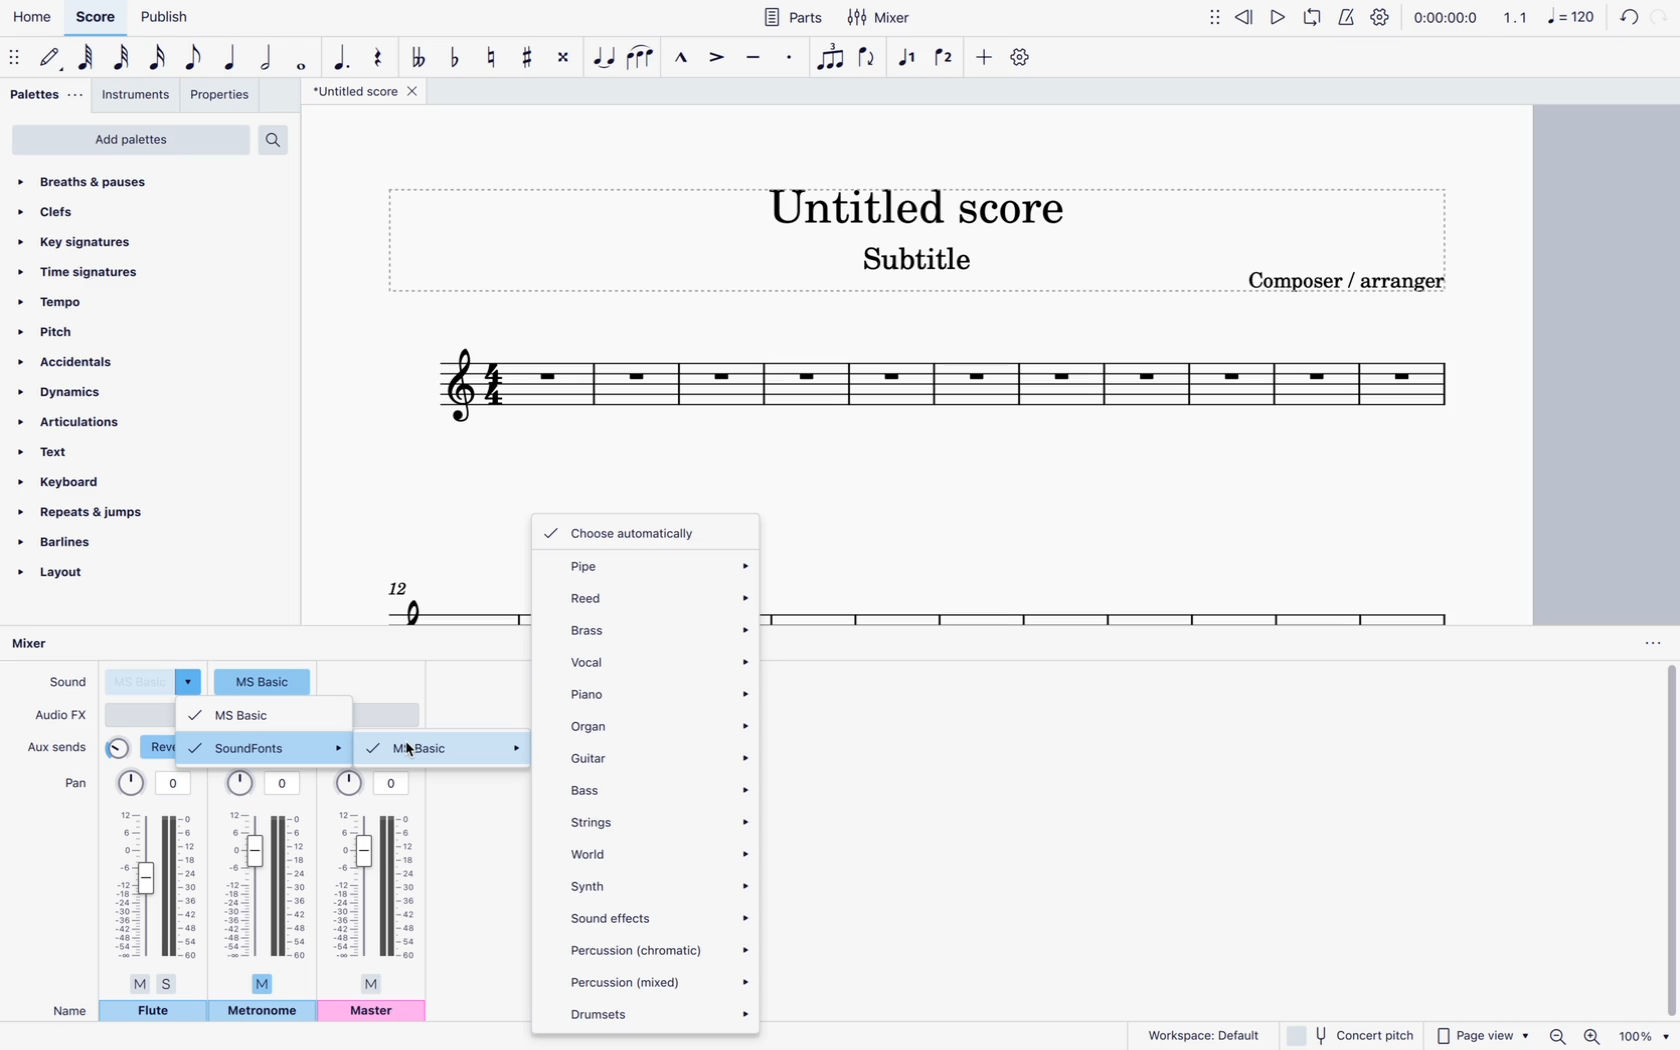 The image size is (1680, 1050). I want to click on percussion (chromatic), so click(661, 946).